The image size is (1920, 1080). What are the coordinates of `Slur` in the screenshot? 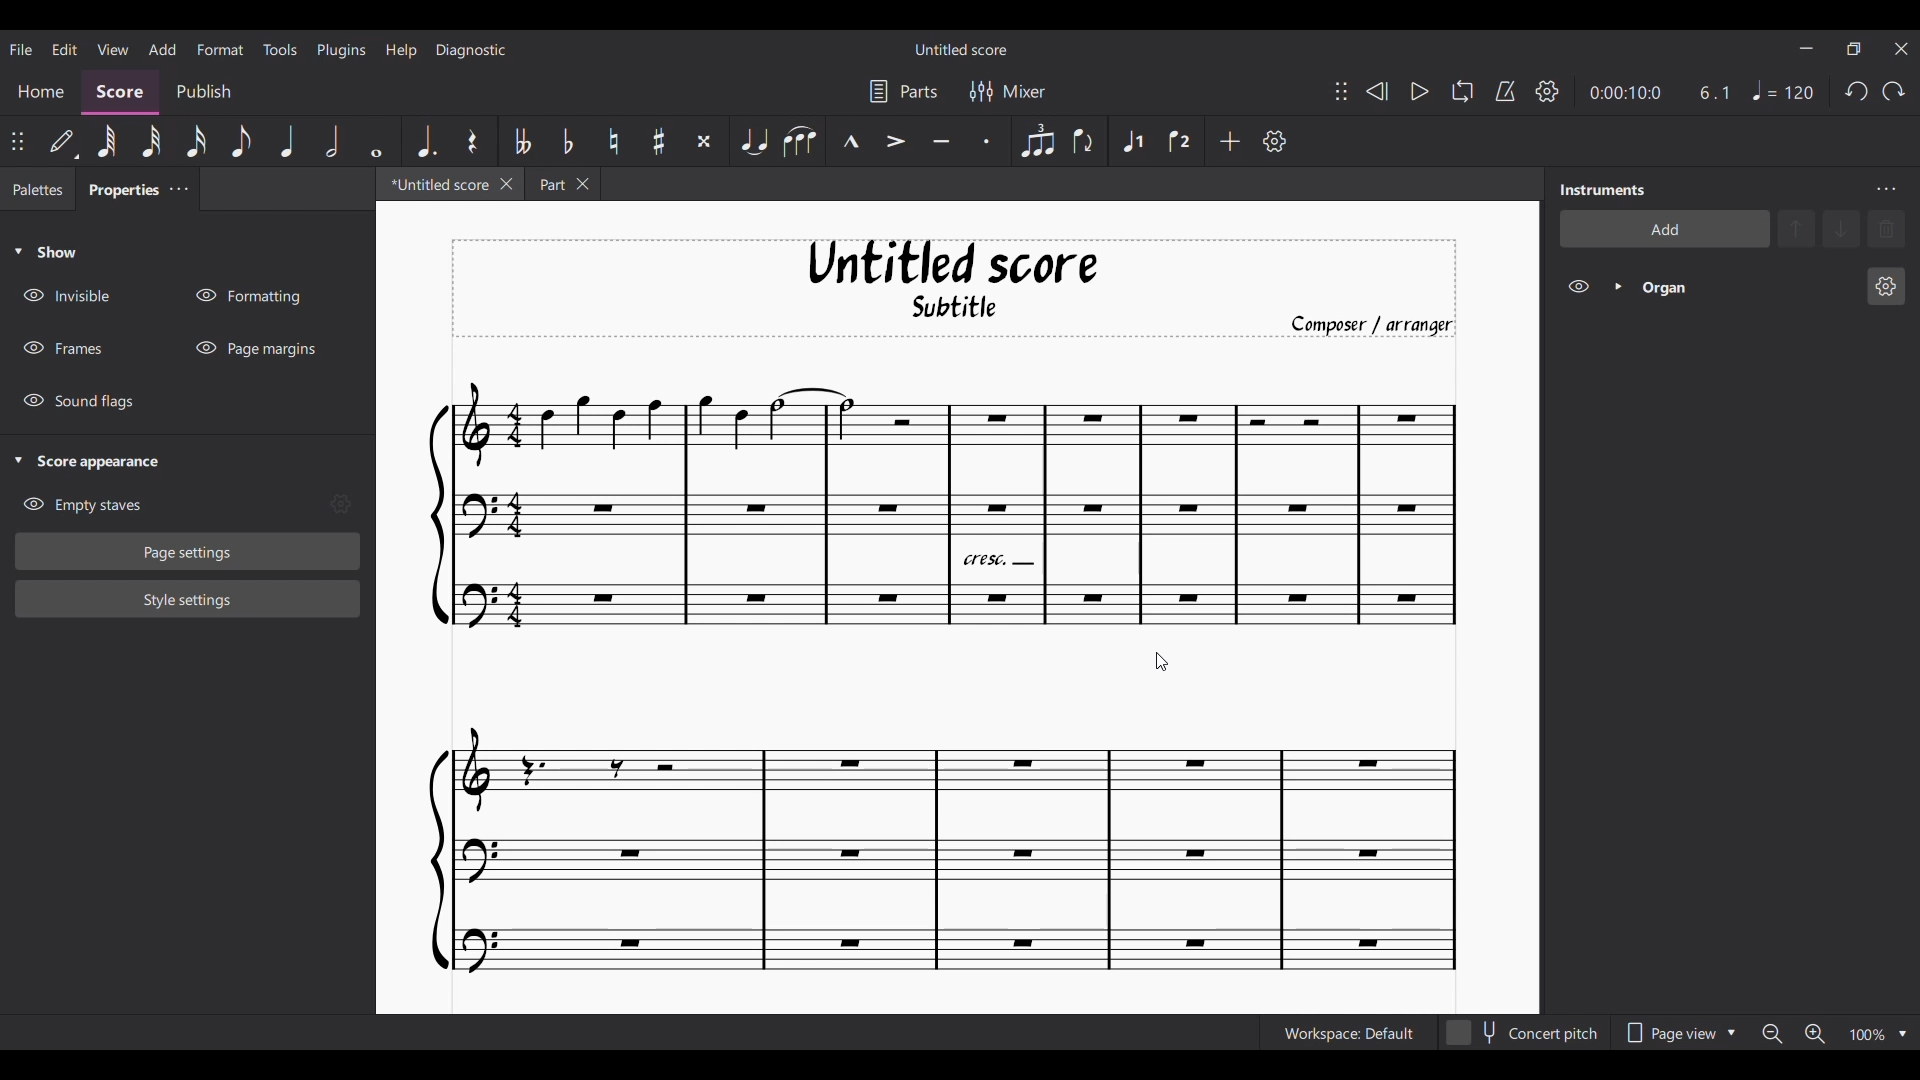 It's located at (799, 141).